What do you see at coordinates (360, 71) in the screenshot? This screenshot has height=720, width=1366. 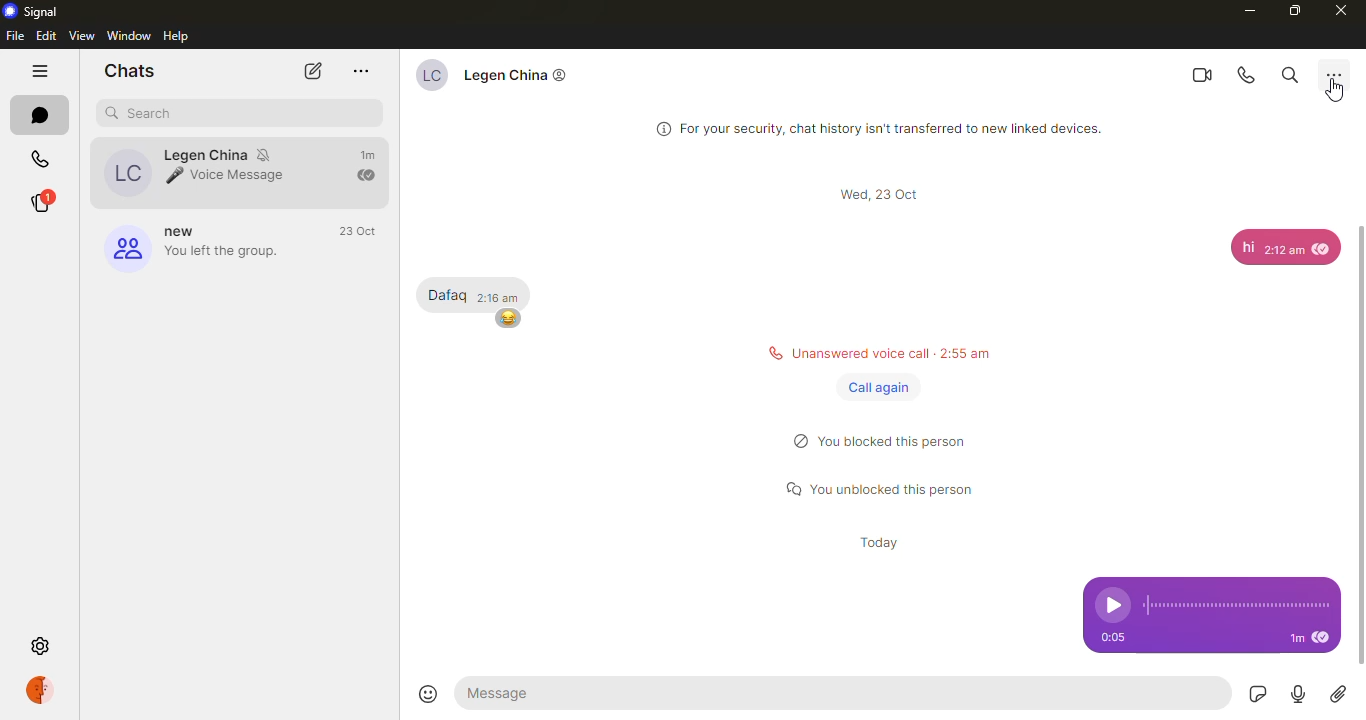 I see `more` at bounding box center [360, 71].